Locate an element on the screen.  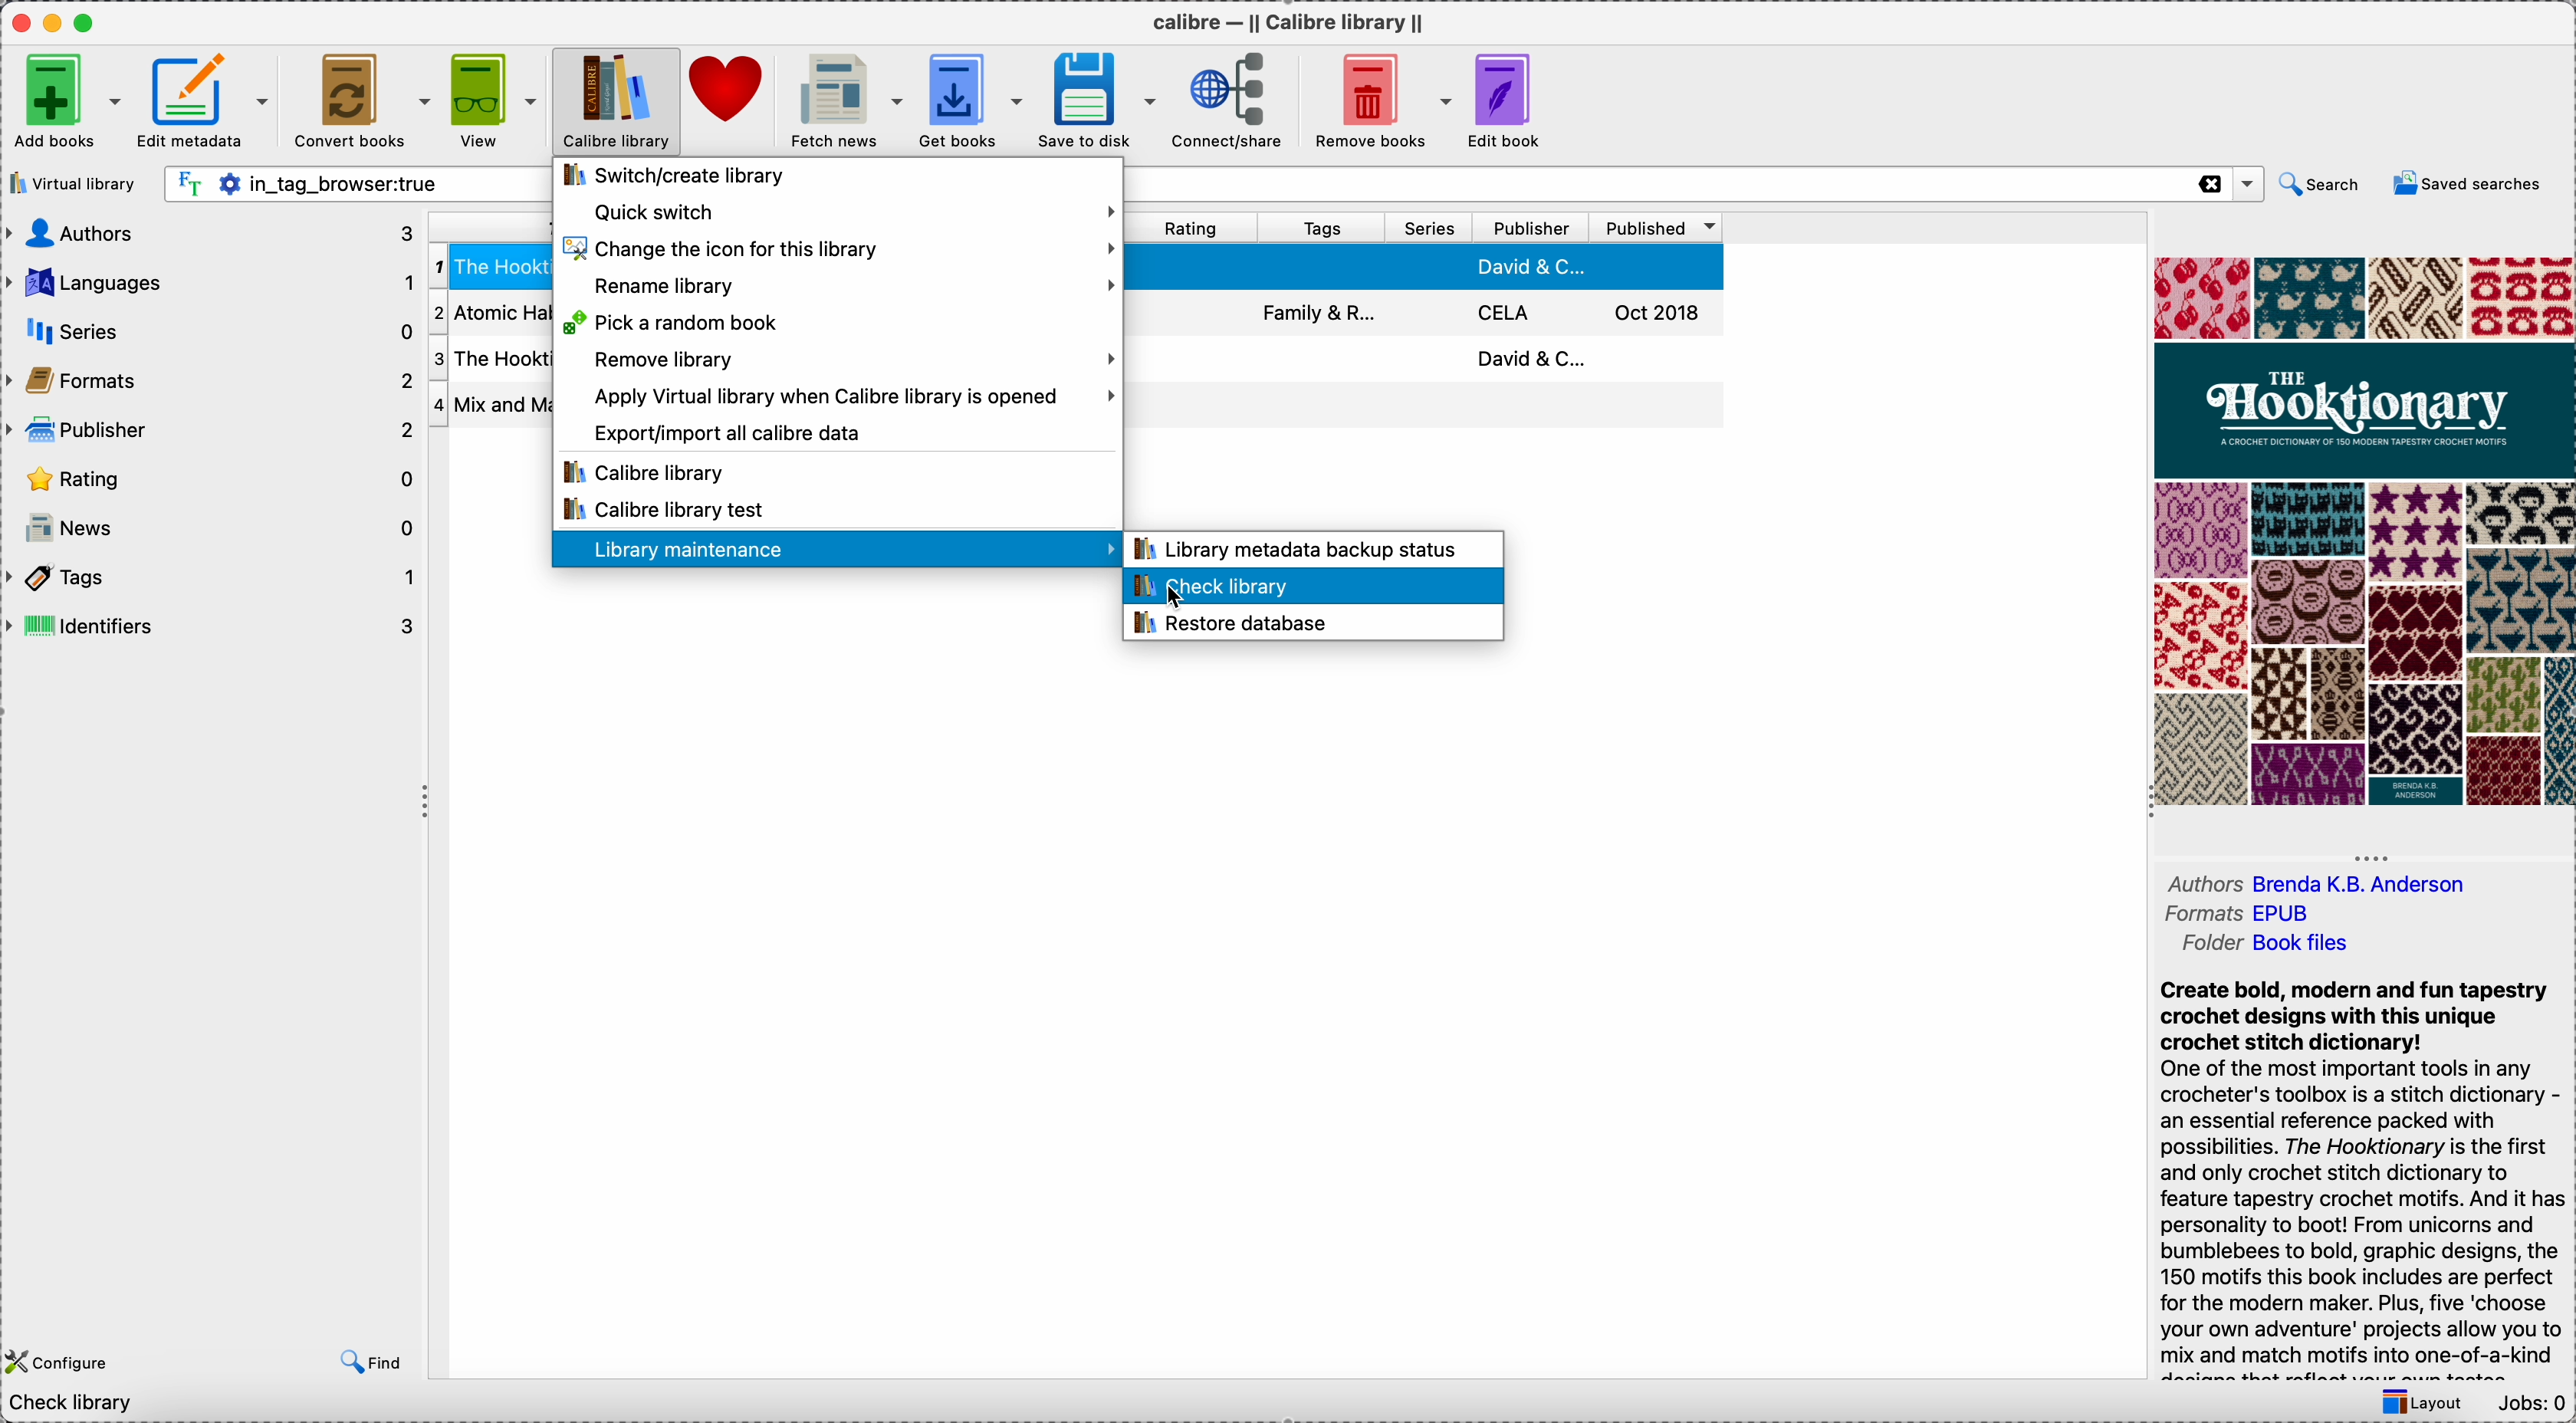
search bar is located at coordinates (359, 183).